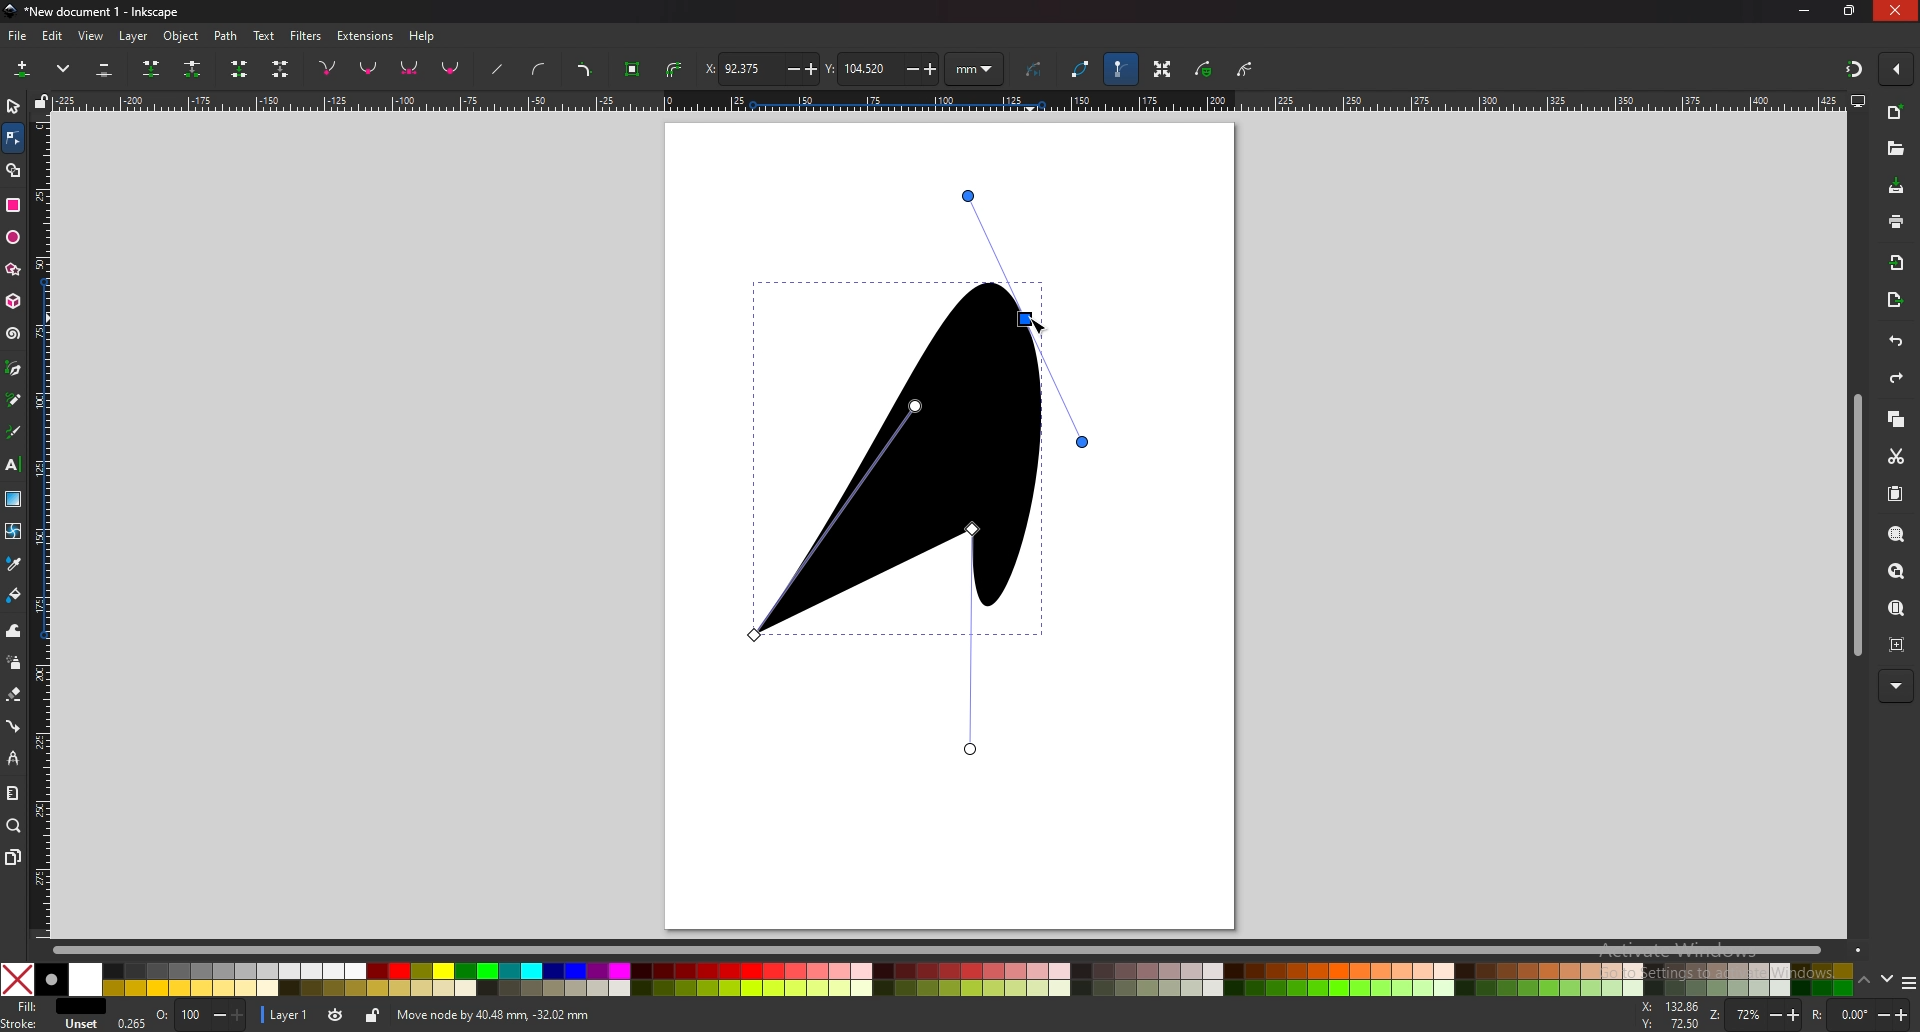 The height and width of the screenshot is (1032, 1920). Describe the element at coordinates (1755, 1014) in the screenshot. I see `zoom` at that location.